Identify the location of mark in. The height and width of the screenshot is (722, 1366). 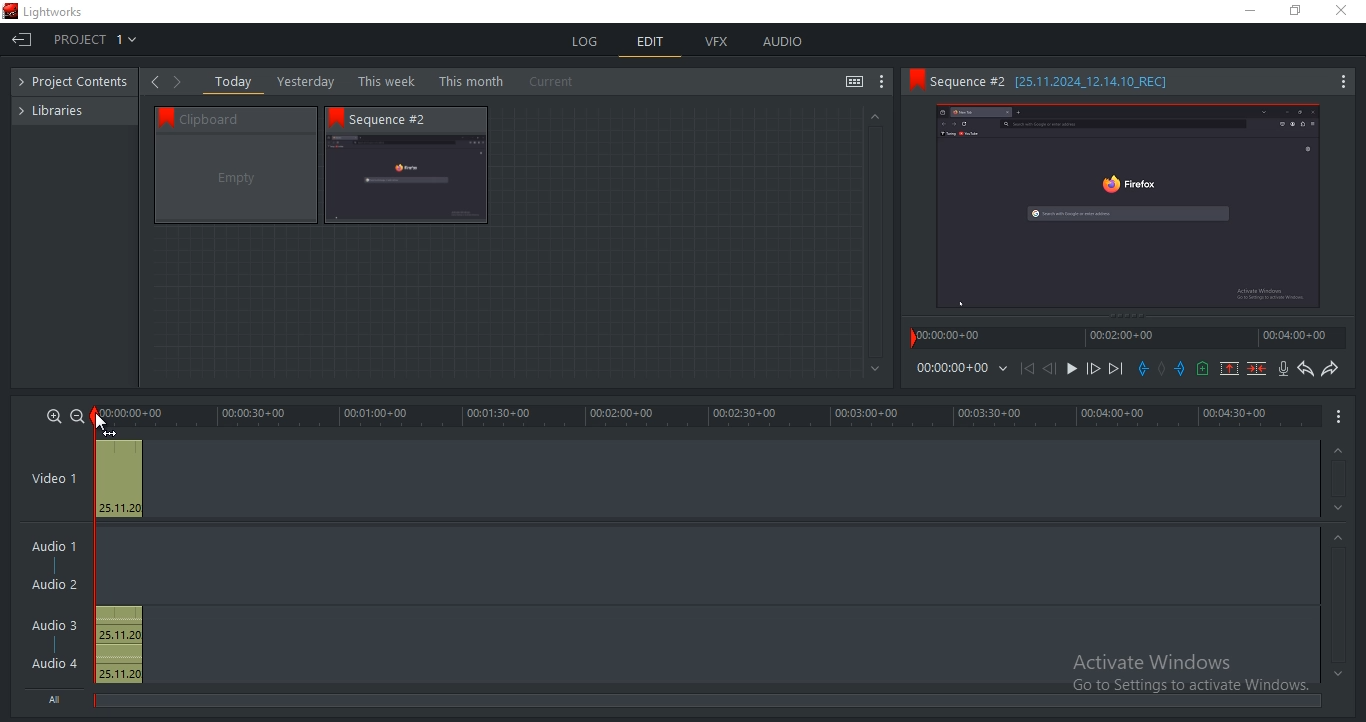
(1143, 368).